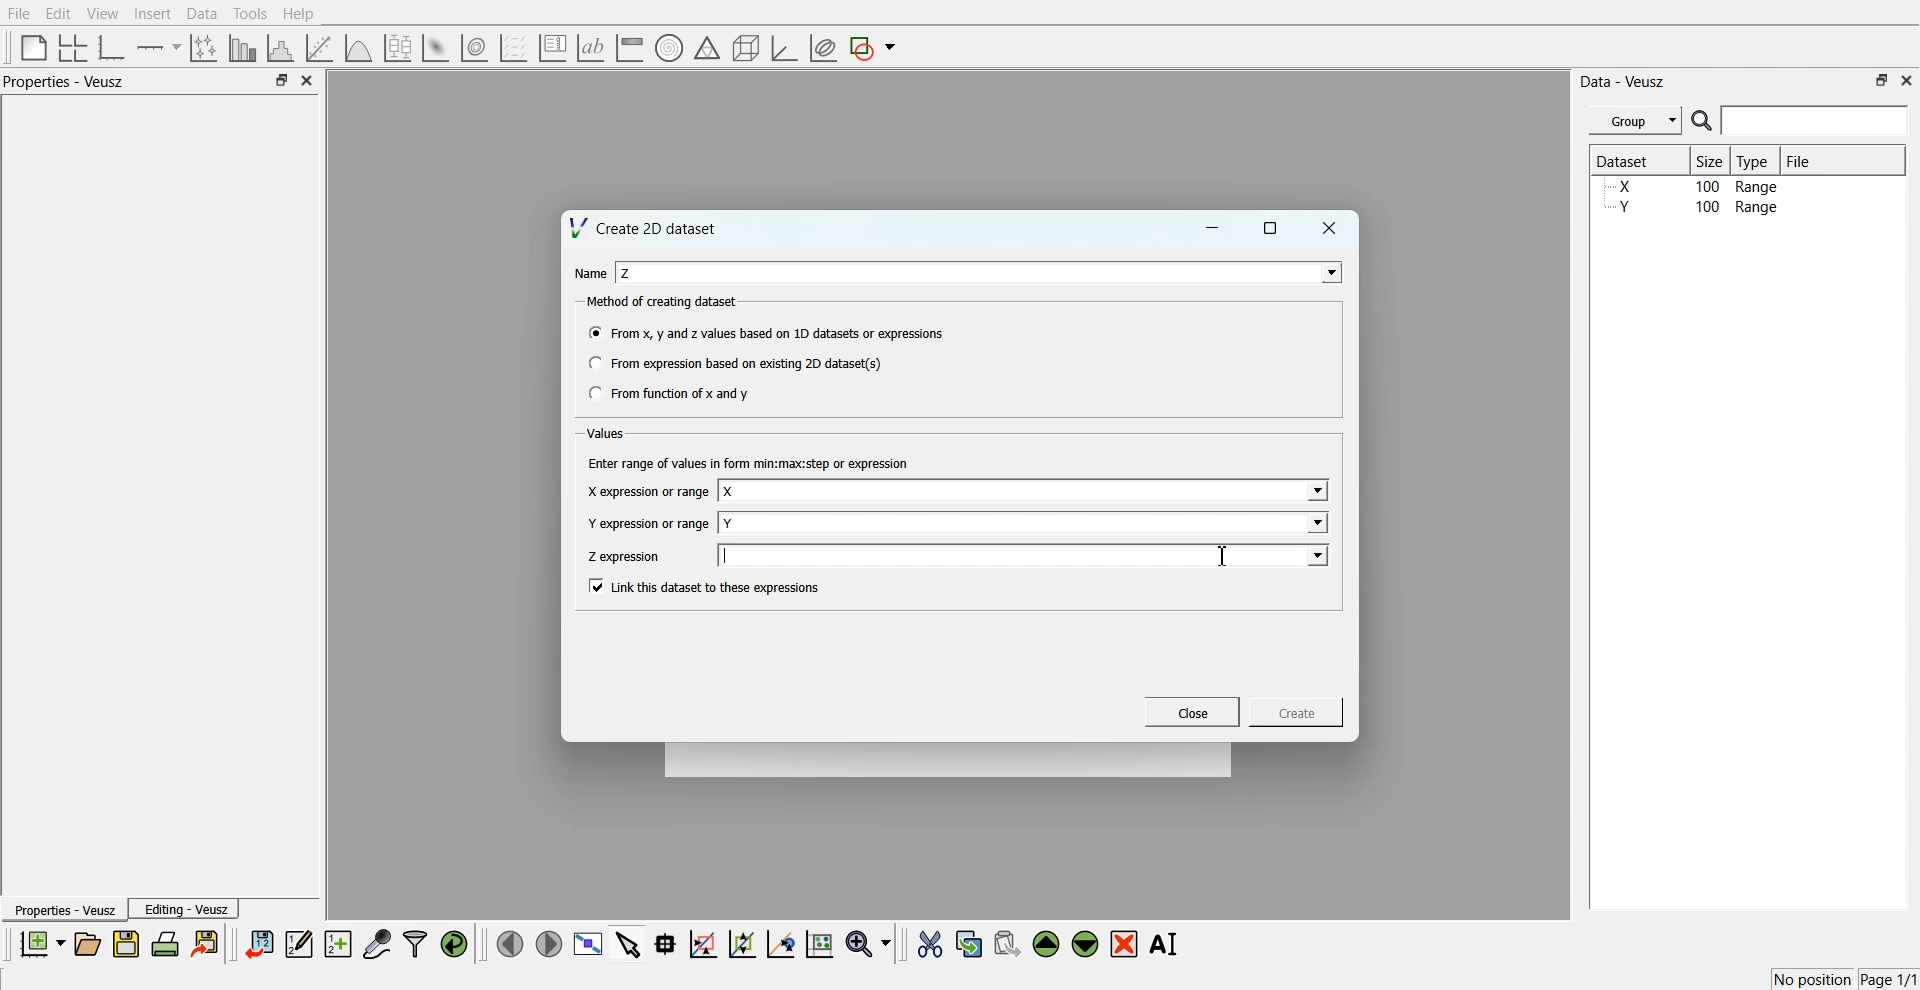 This screenshot has width=1920, height=990. What do you see at coordinates (298, 943) in the screenshot?
I see `Edit and enter new dataset` at bounding box center [298, 943].